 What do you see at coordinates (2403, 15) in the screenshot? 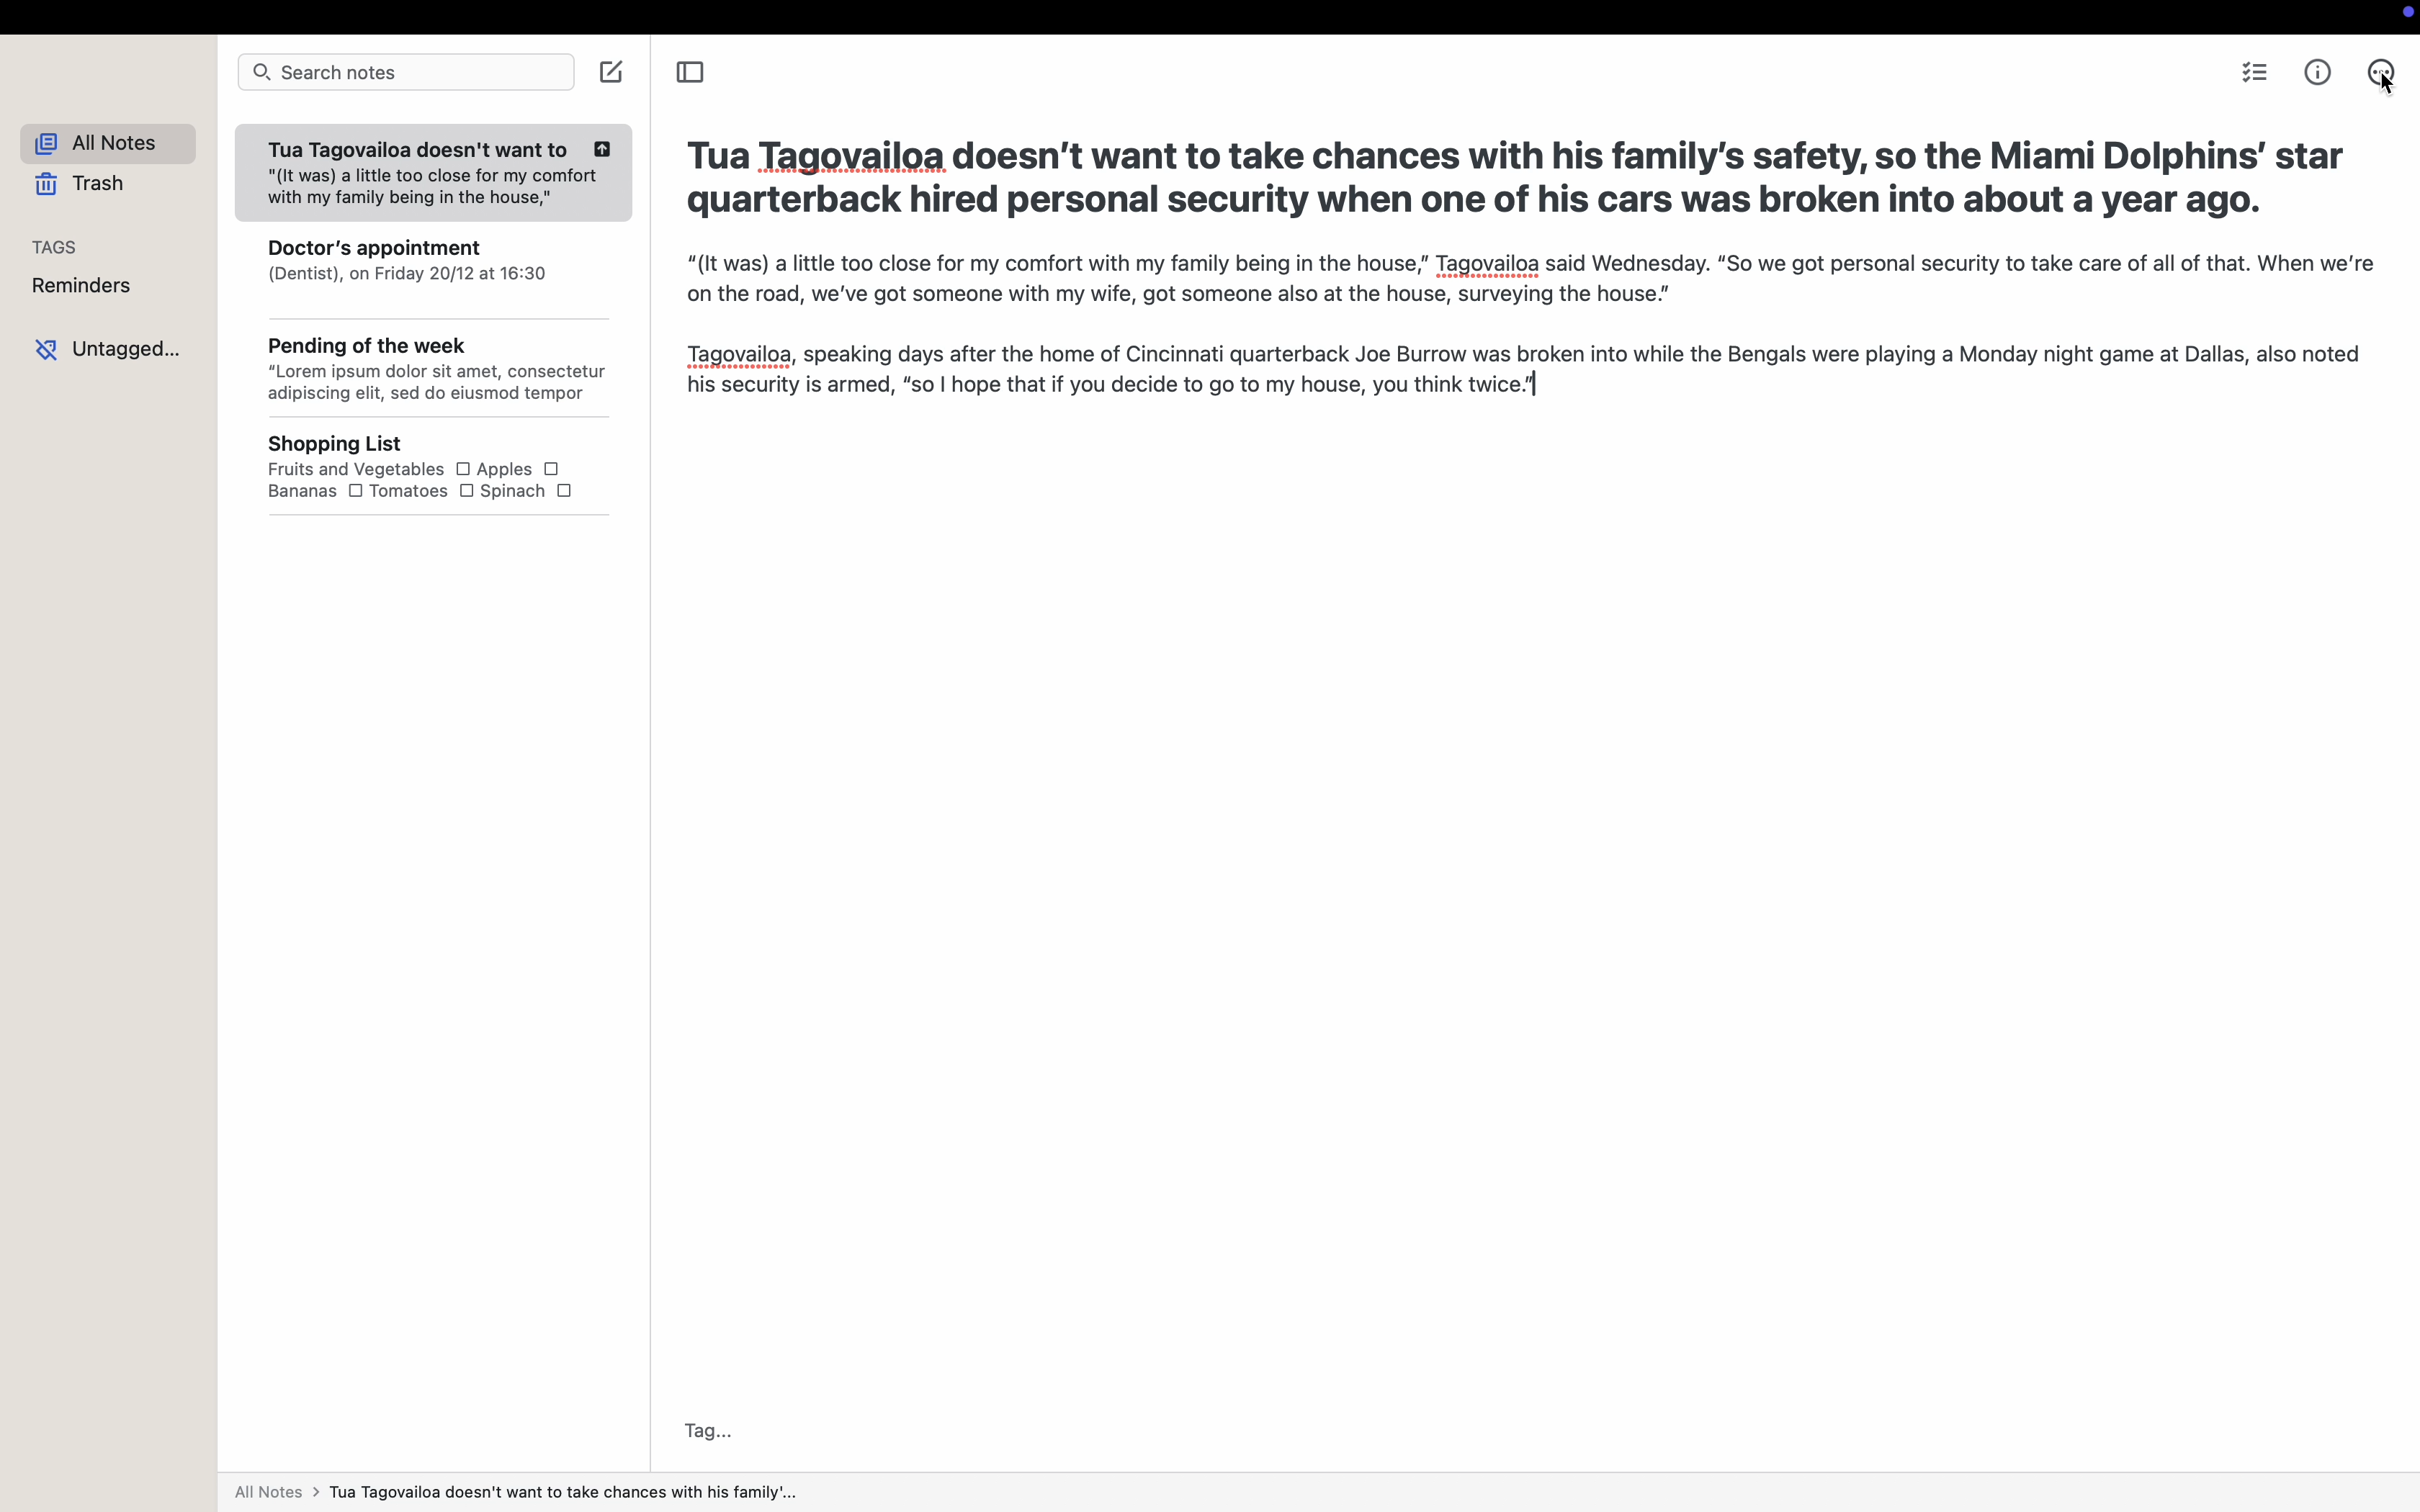
I see `screen controls` at bounding box center [2403, 15].